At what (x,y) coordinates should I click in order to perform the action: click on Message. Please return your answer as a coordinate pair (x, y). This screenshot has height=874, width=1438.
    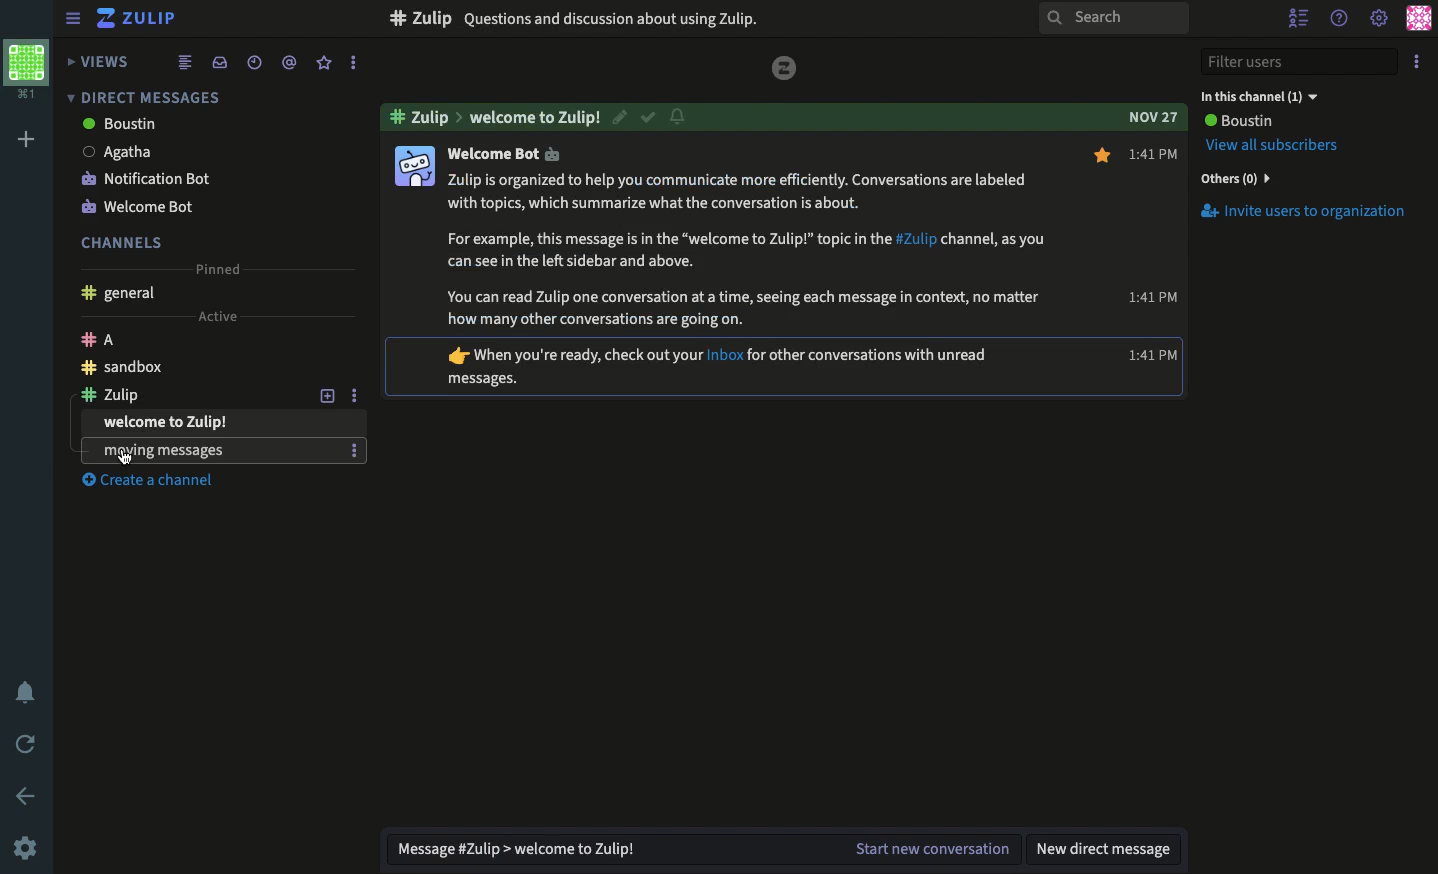
    Looking at the image, I should click on (604, 850).